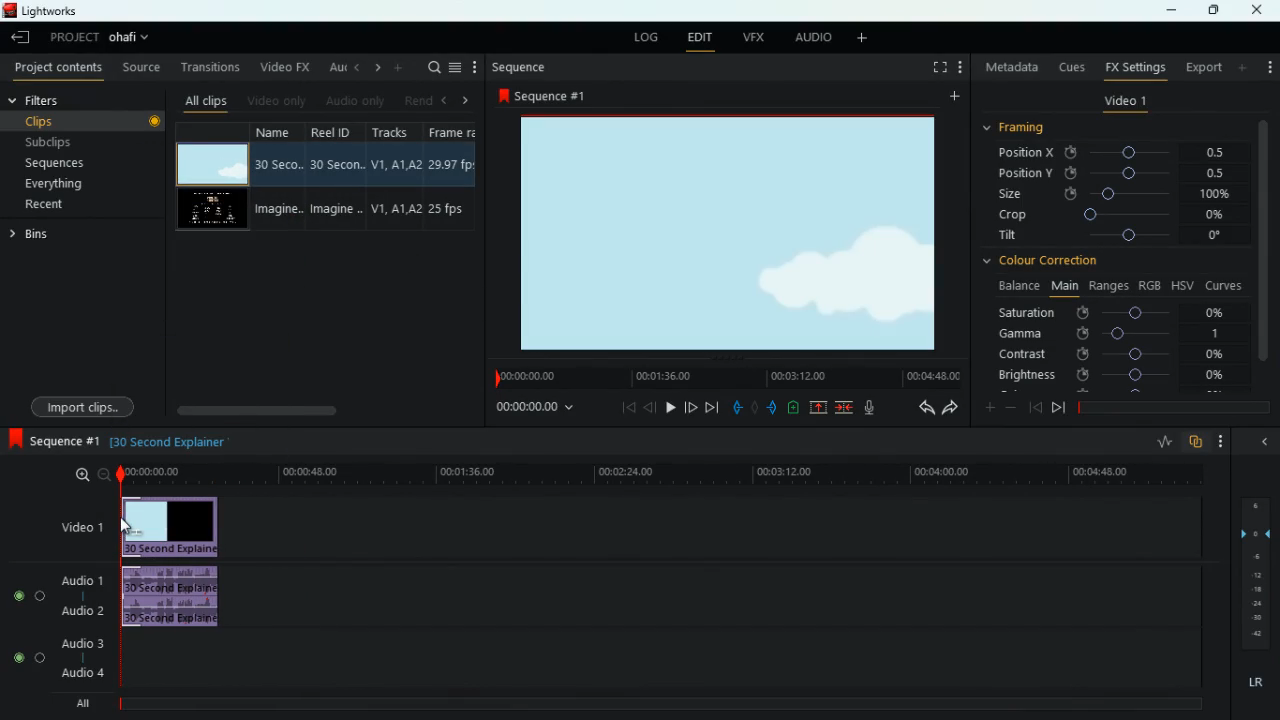 Image resolution: width=1280 pixels, height=720 pixels. I want to click on search, so click(429, 66).